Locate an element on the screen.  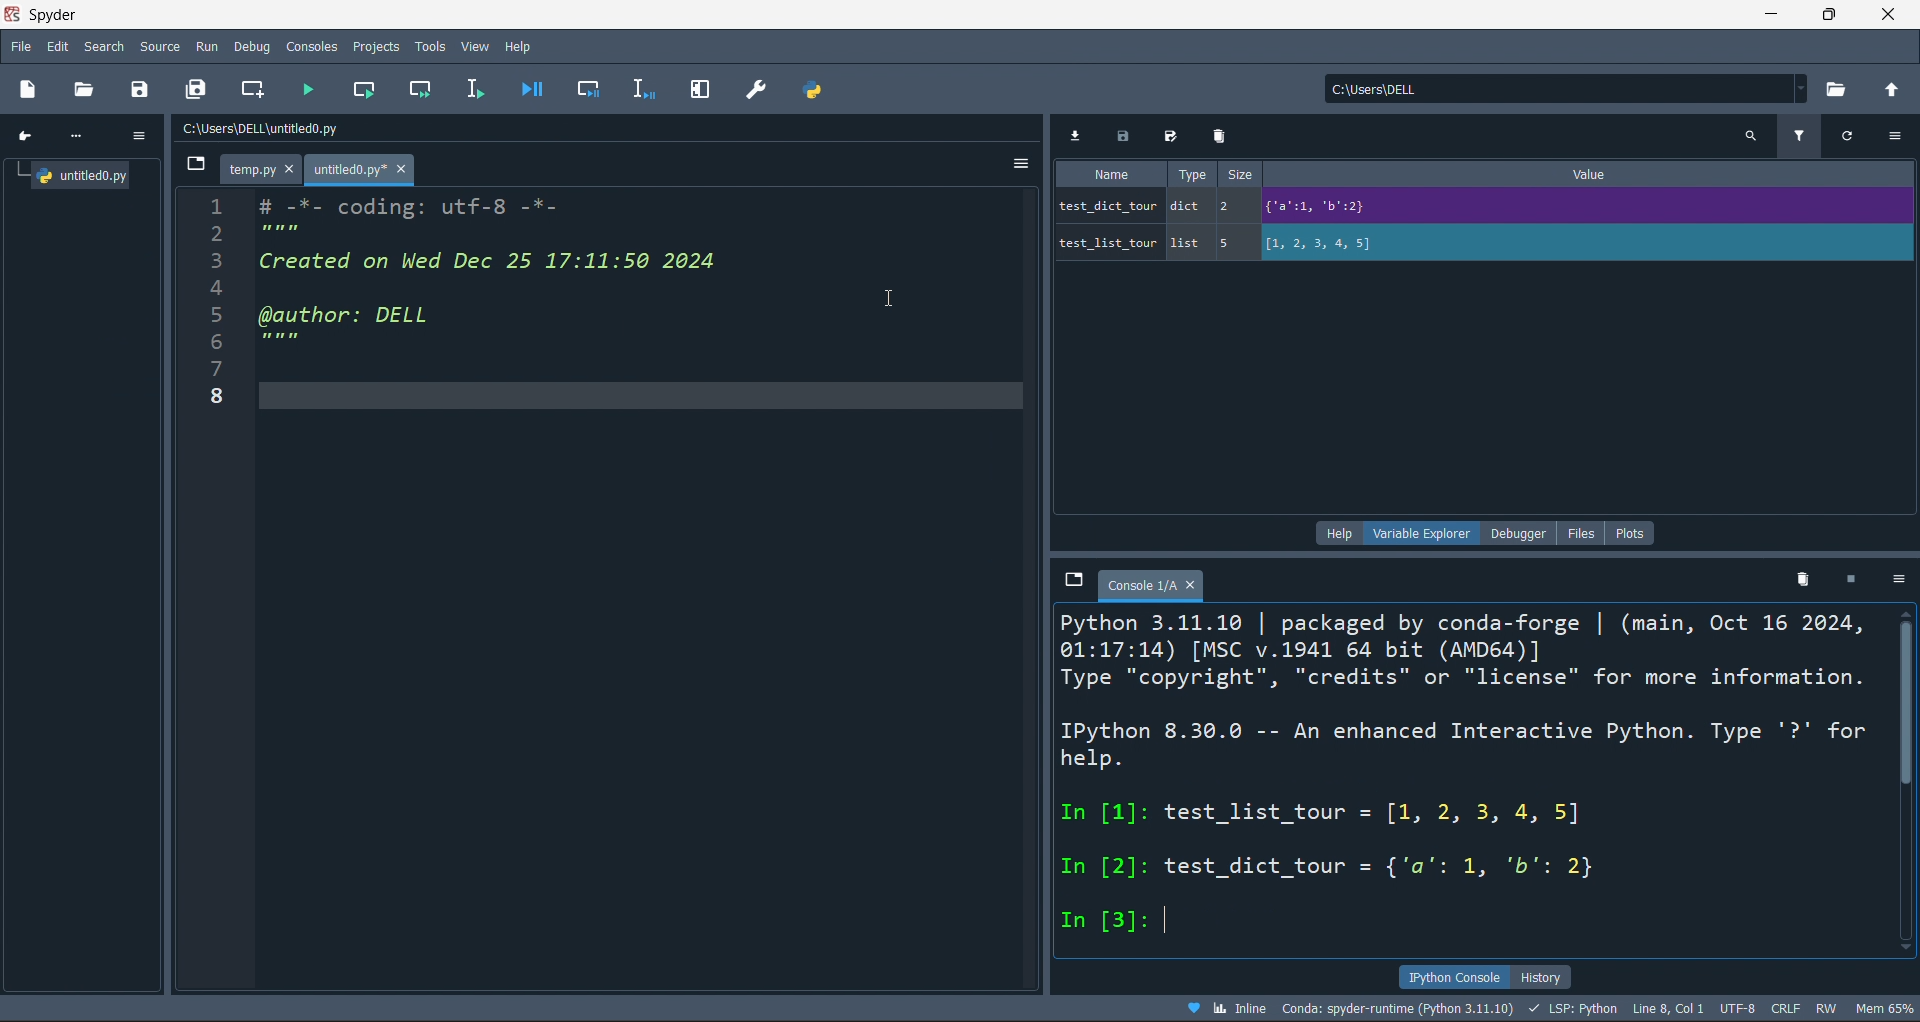
preference is located at coordinates (754, 91).